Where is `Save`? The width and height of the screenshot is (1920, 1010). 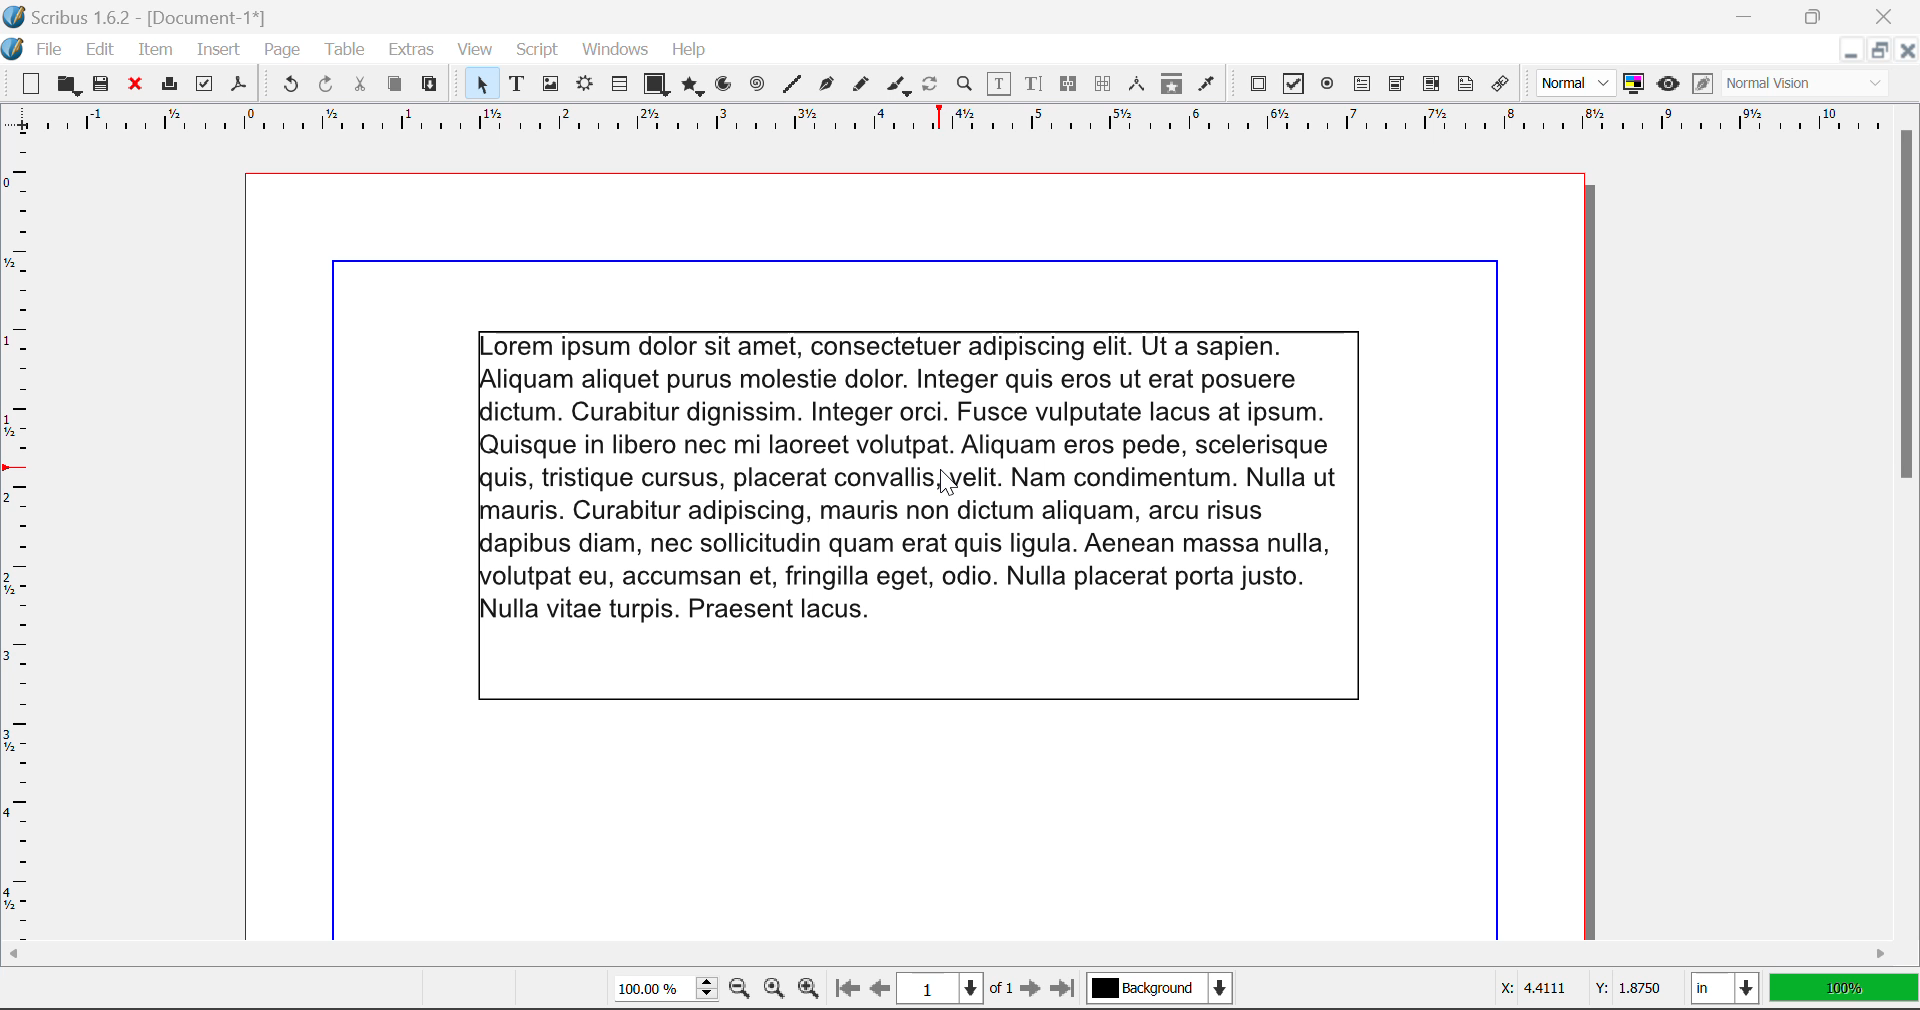
Save is located at coordinates (103, 85).